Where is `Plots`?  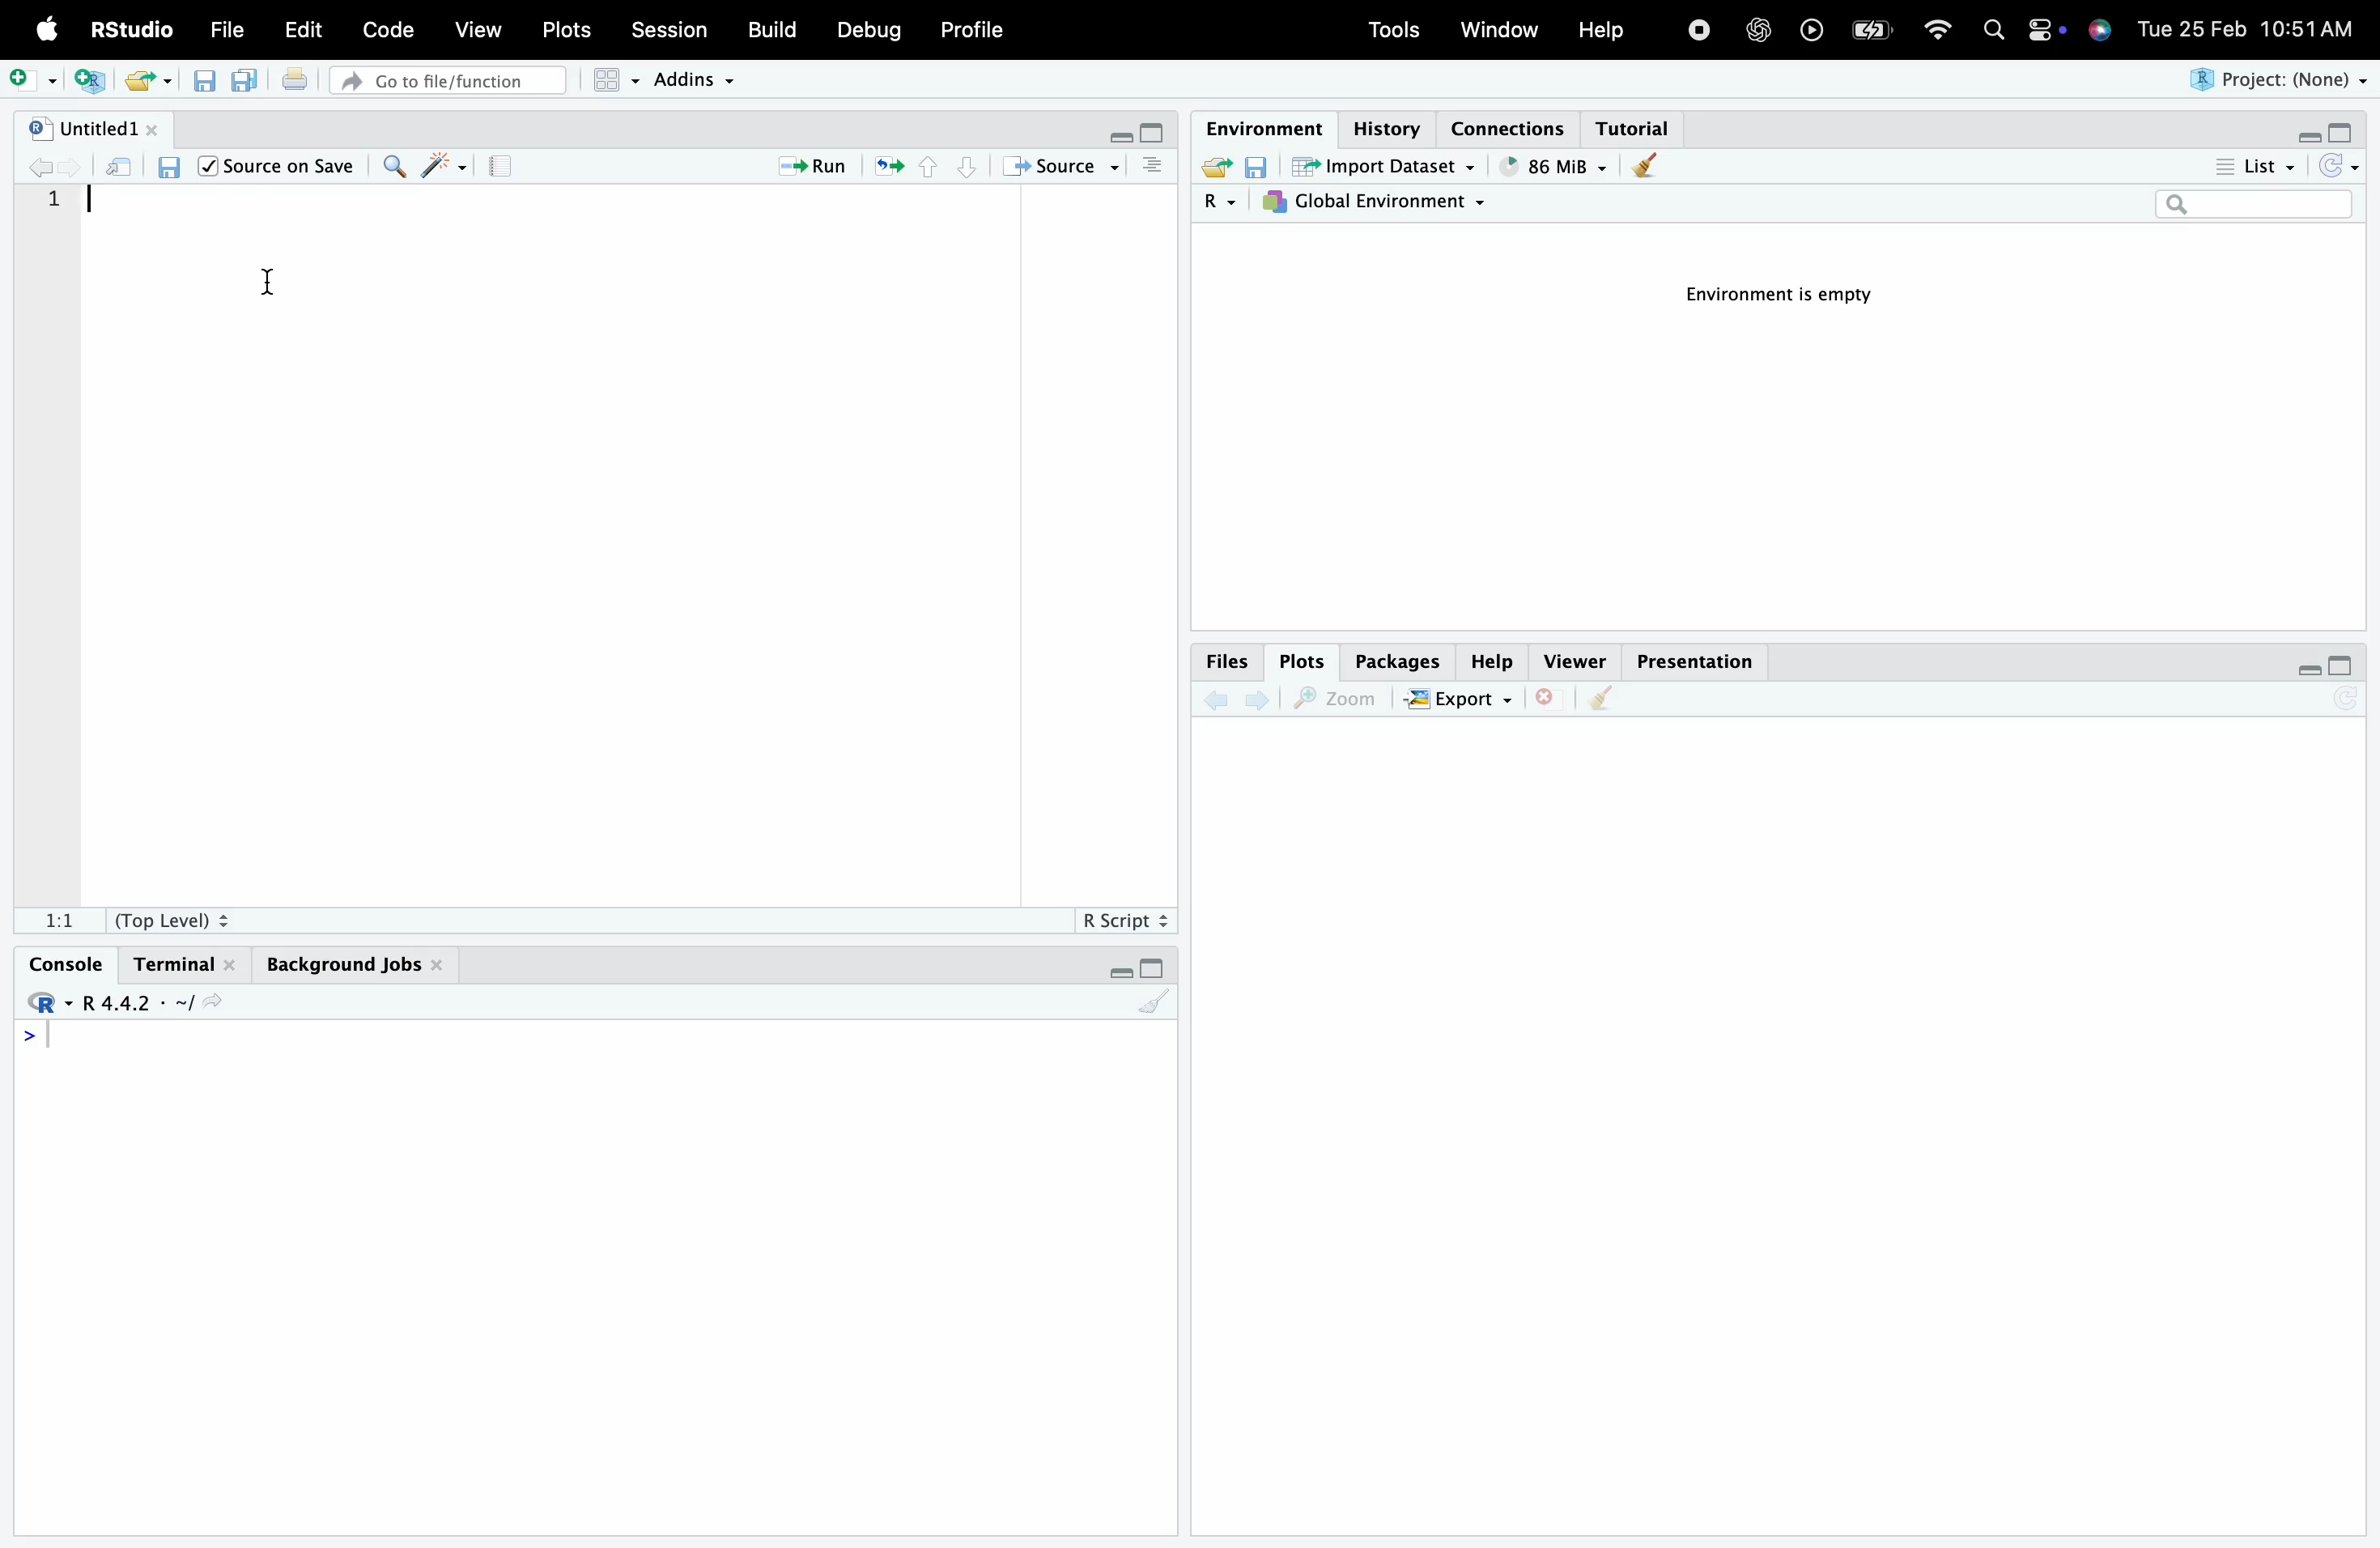 Plots is located at coordinates (572, 30).